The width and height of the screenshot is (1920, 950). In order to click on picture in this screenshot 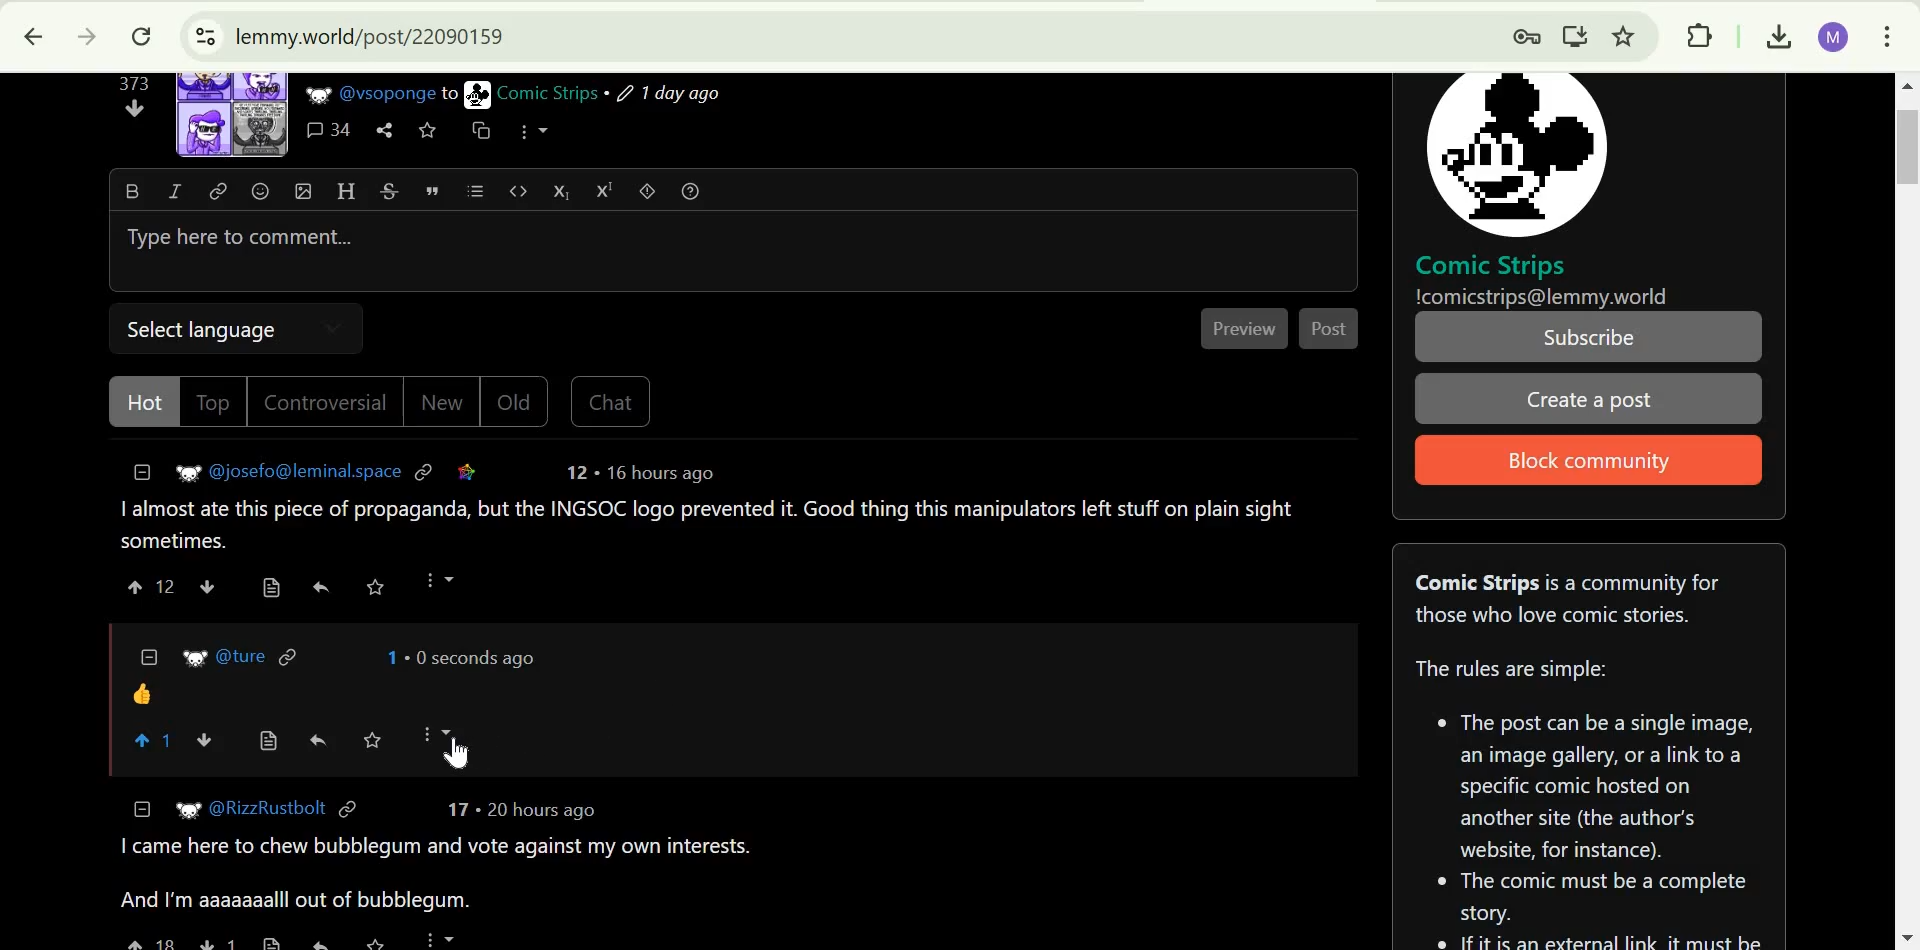, I will do `click(1515, 153)`.